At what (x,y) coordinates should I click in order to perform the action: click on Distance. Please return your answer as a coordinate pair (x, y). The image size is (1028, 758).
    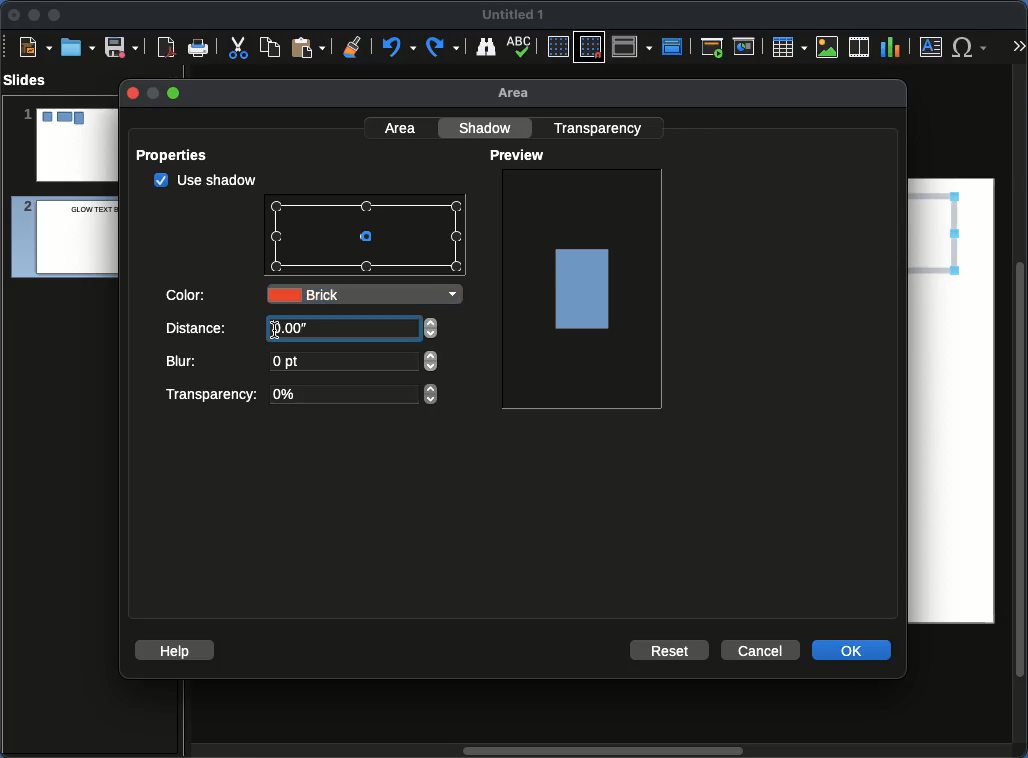
    Looking at the image, I should click on (198, 330).